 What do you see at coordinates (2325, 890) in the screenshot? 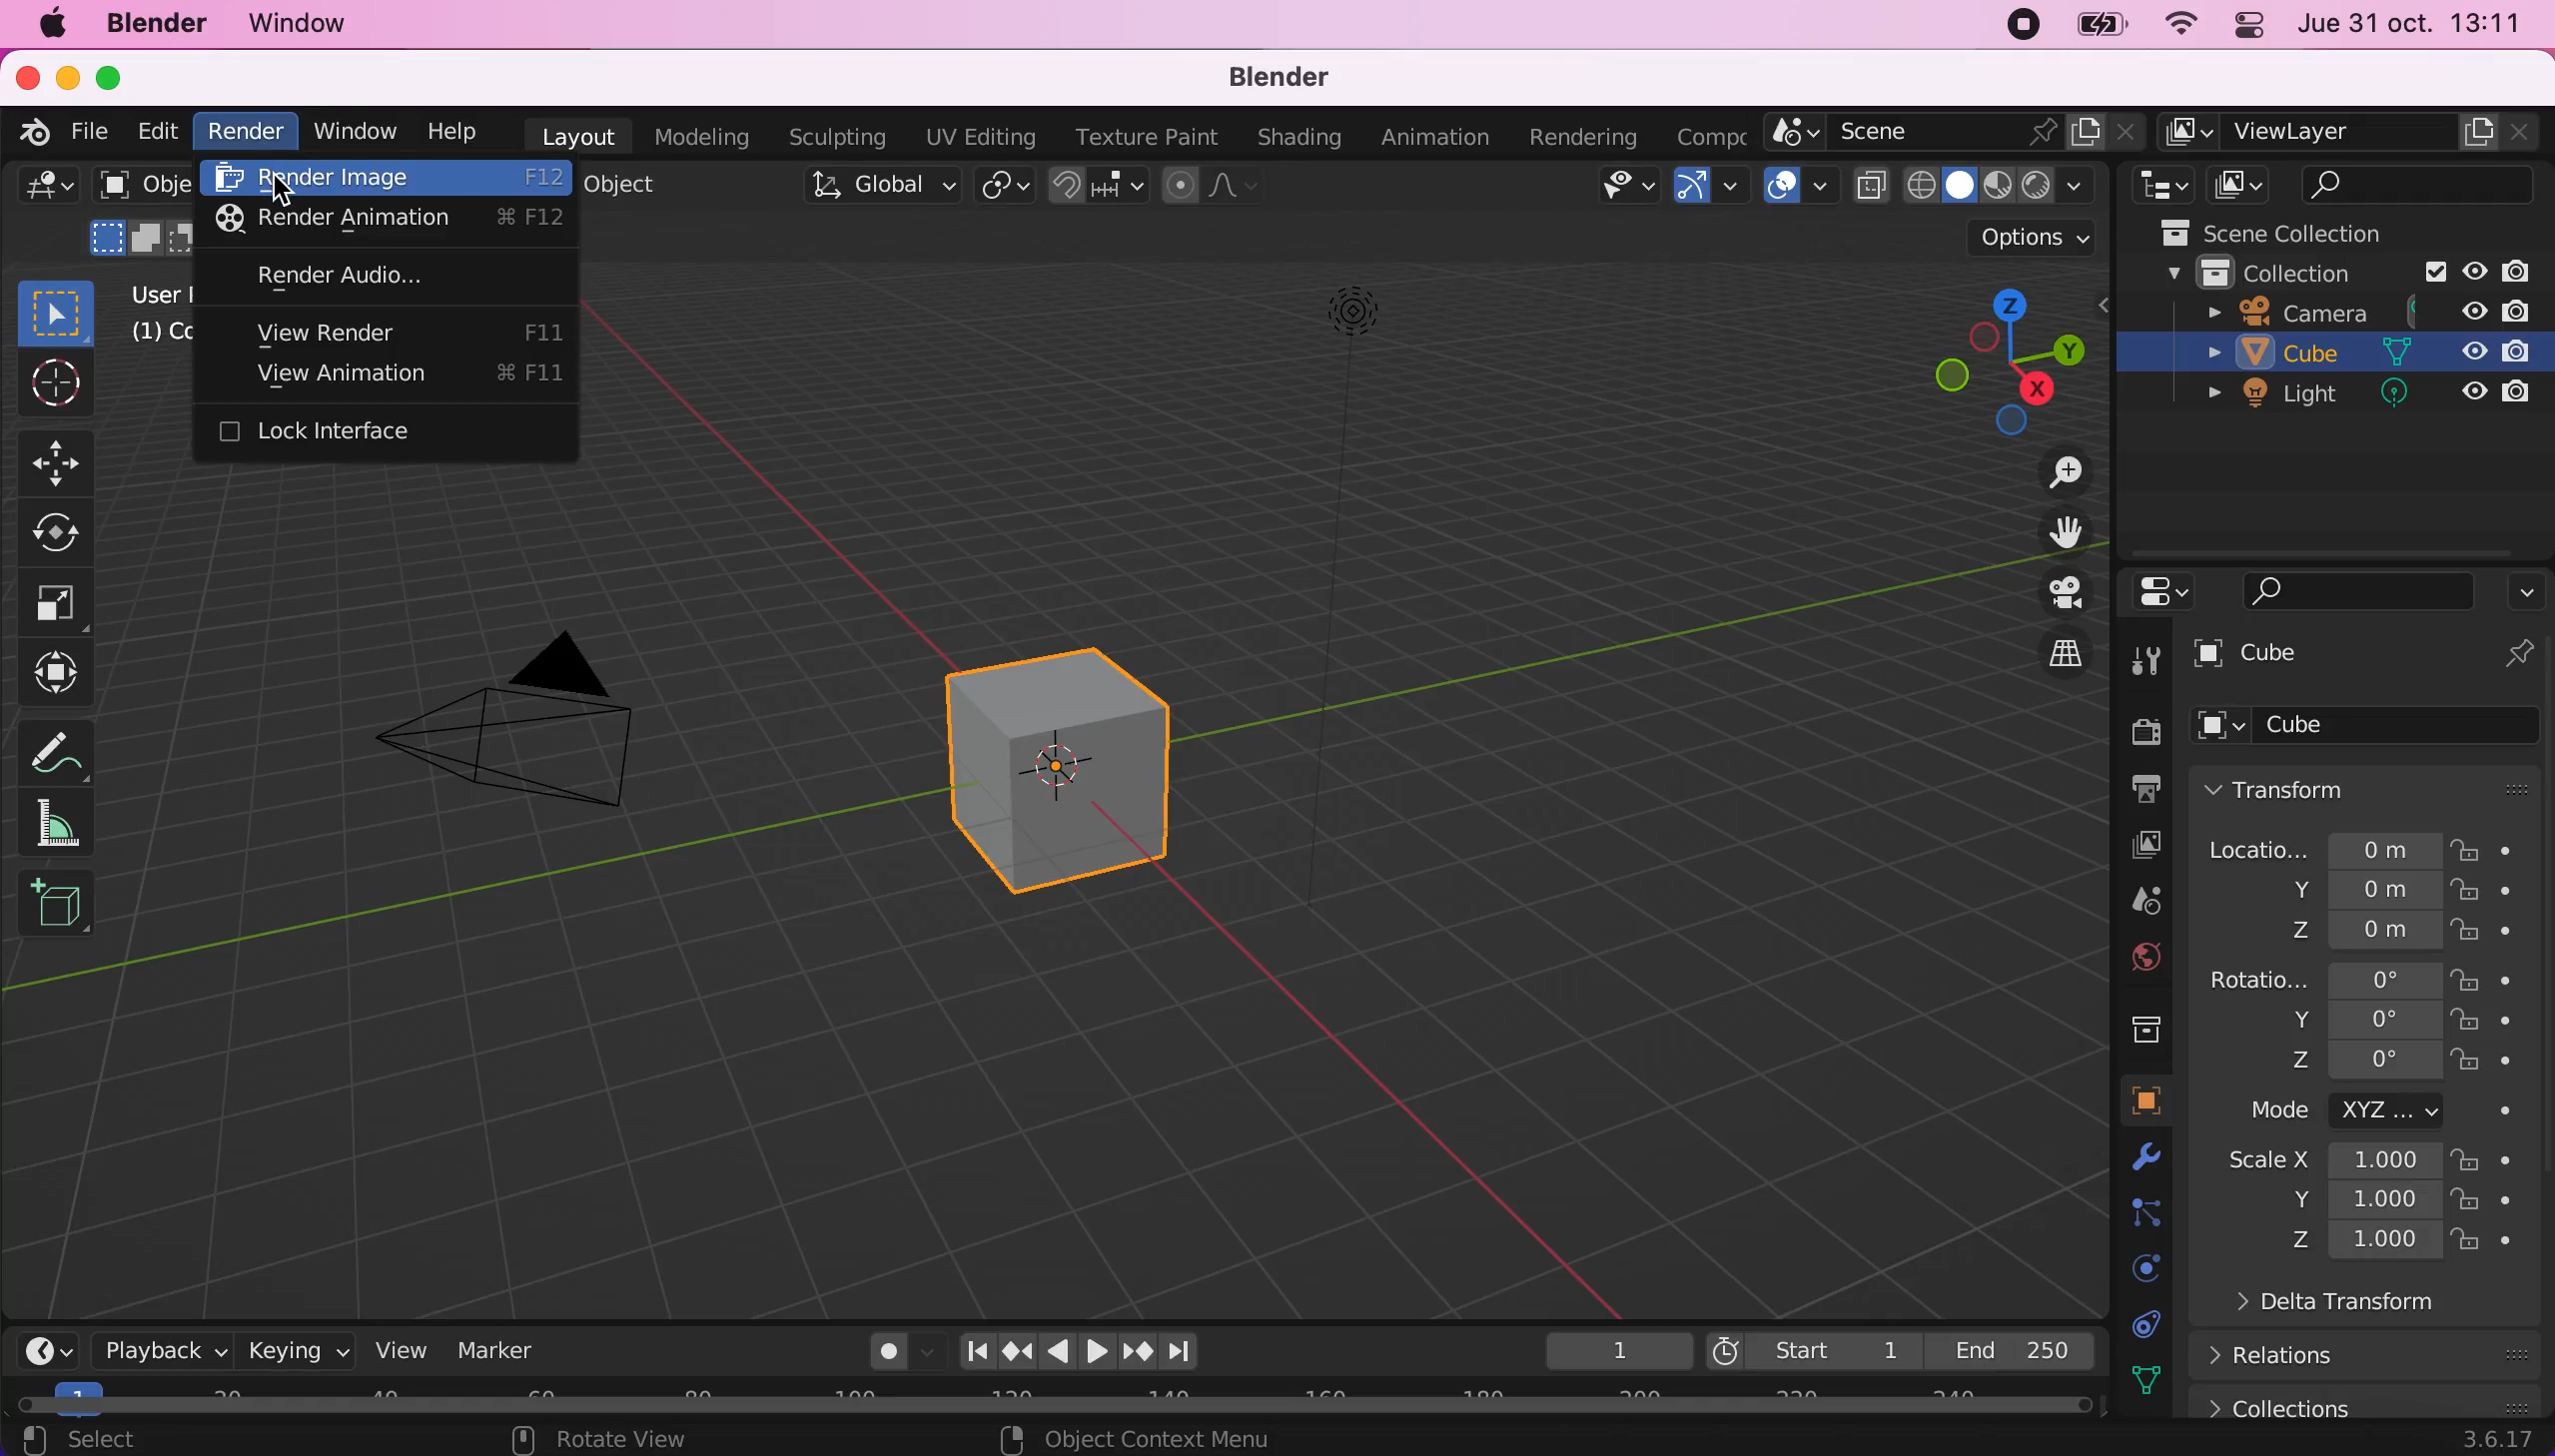
I see `location y` at bounding box center [2325, 890].